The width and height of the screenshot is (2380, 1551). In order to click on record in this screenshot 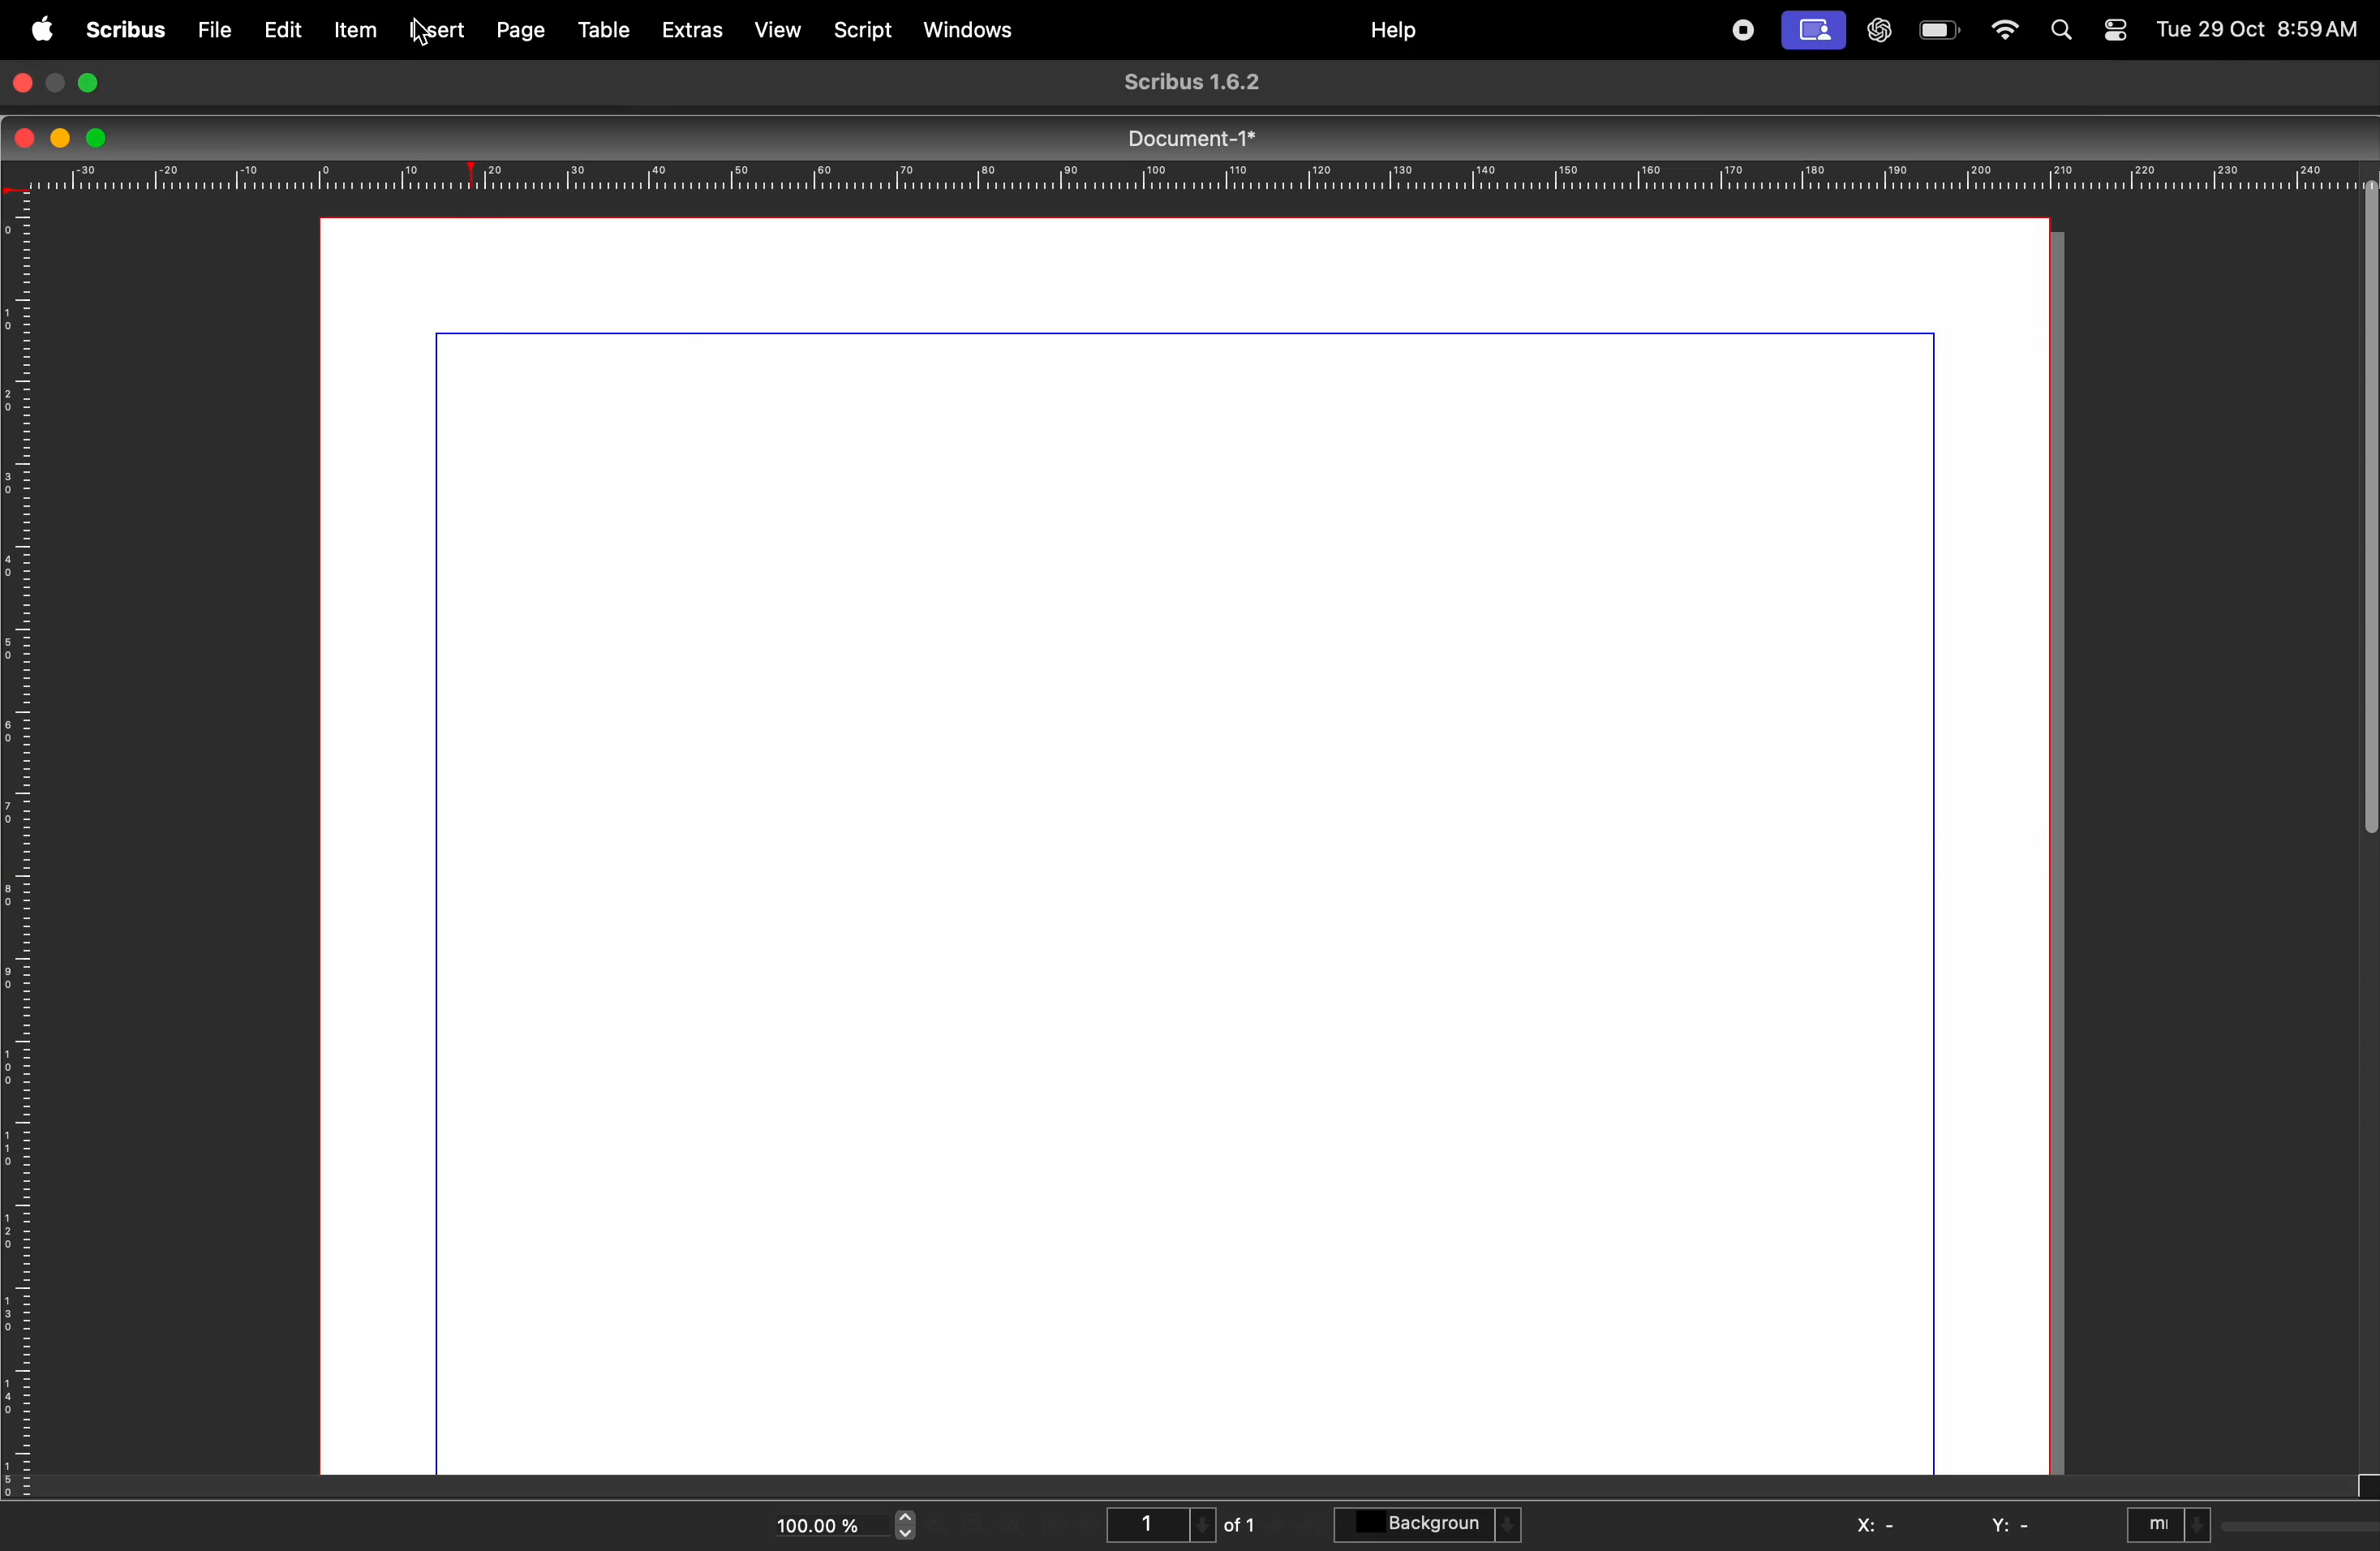, I will do `click(1741, 30)`.